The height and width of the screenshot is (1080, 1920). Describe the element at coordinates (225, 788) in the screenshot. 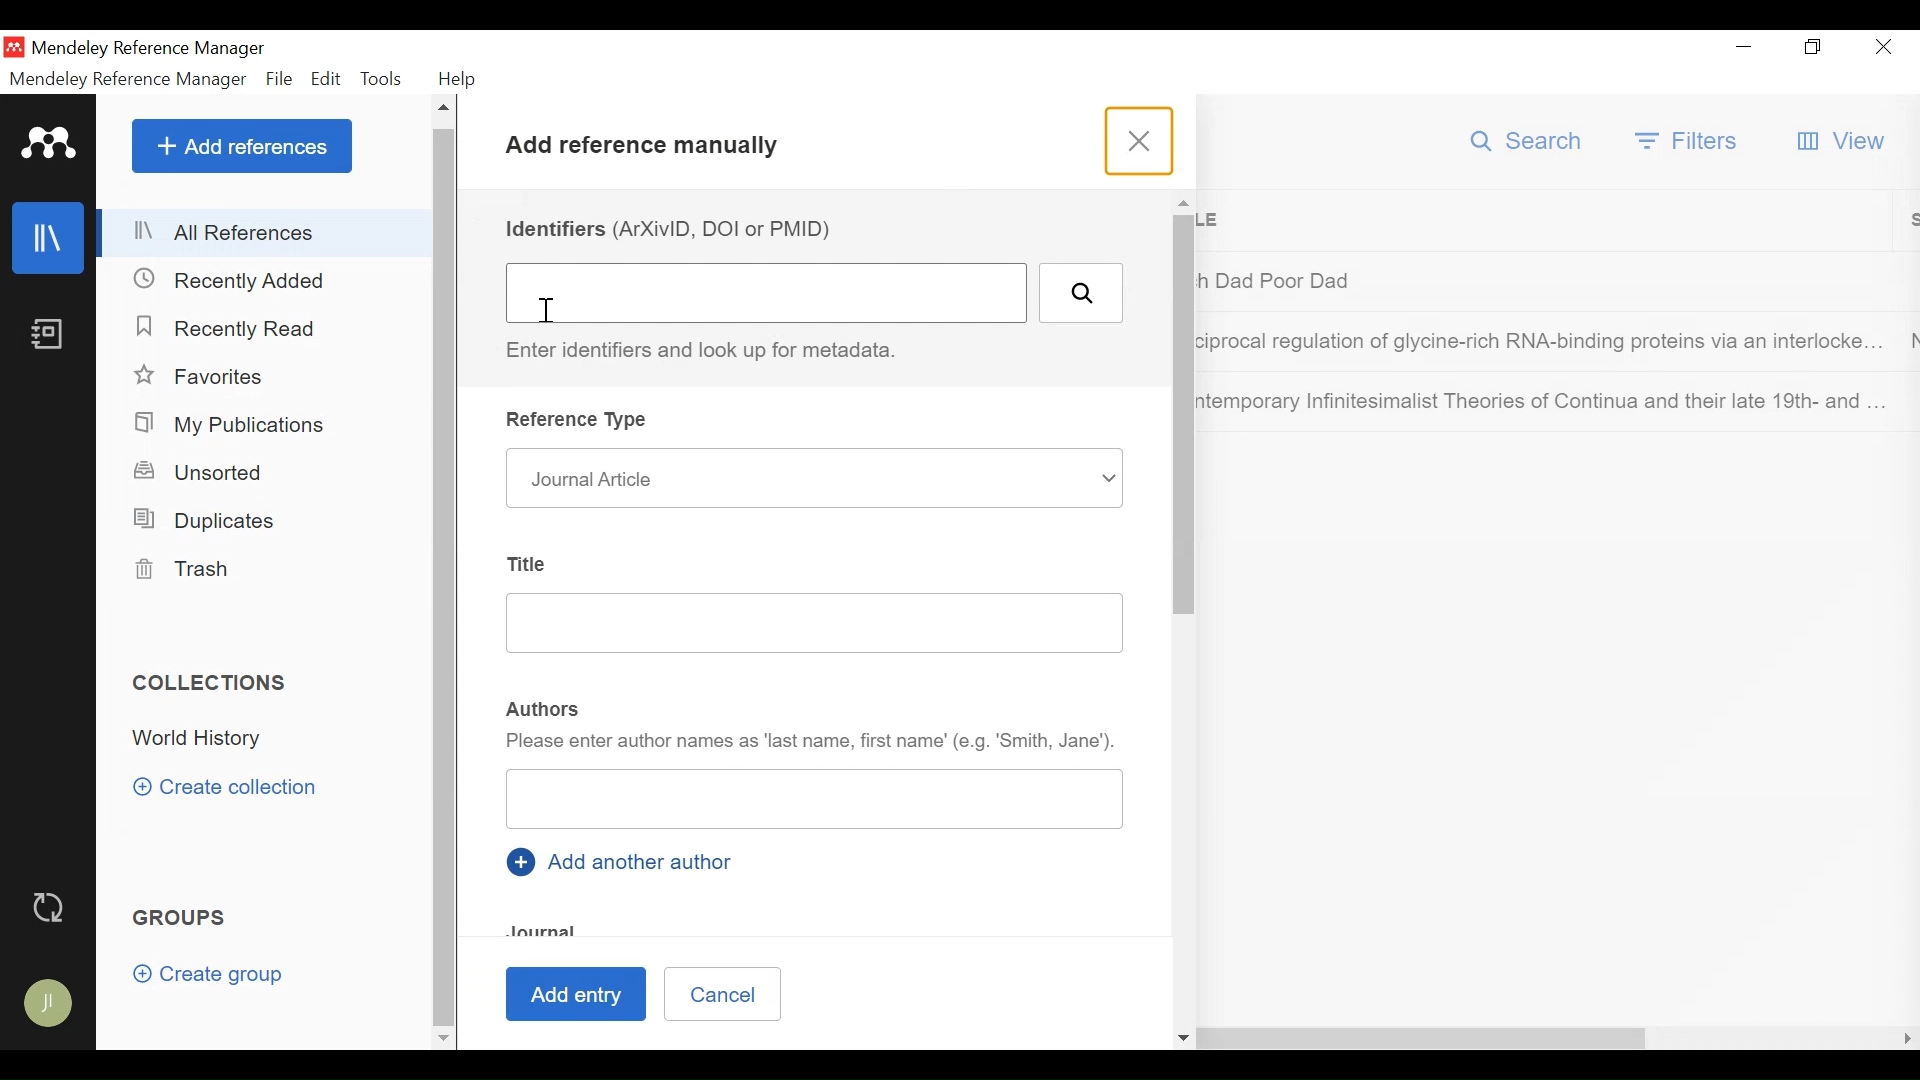

I see `Create Collection` at that location.